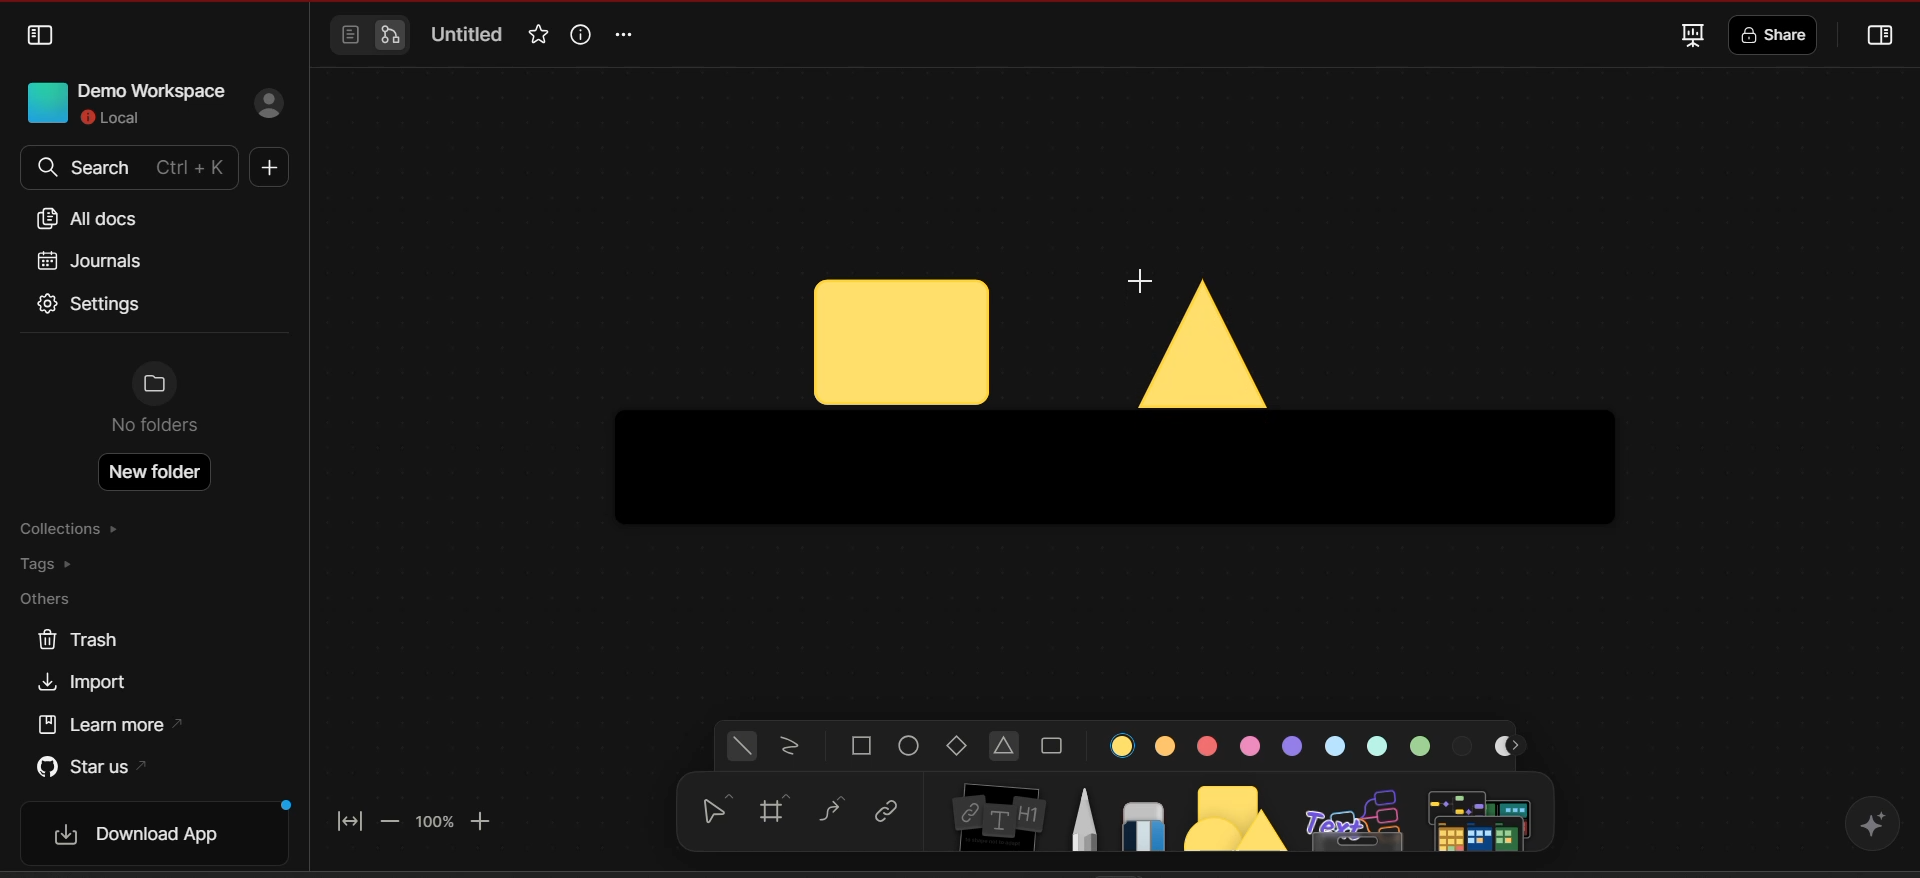  I want to click on shapes, so click(1238, 813).